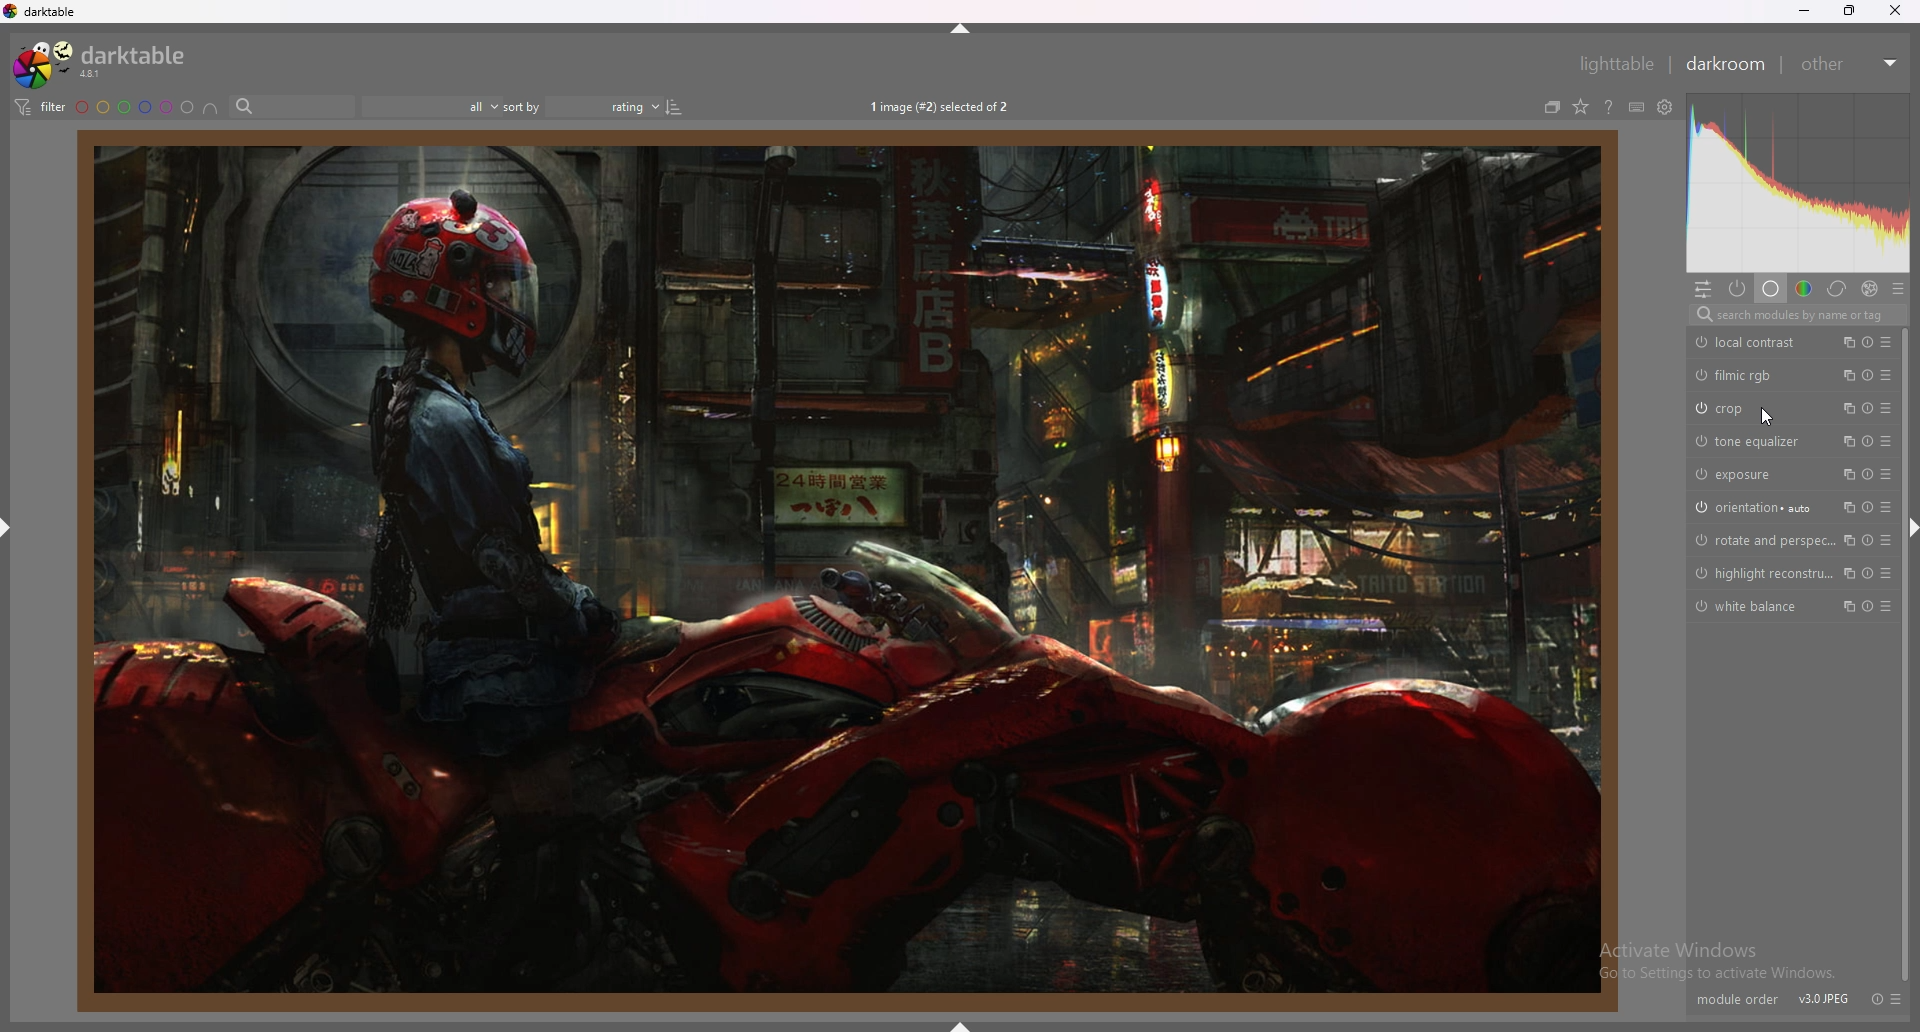 Image resolution: width=1920 pixels, height=1032 pixels. Describe the element at coordinates (211, 107) in the screenshot. I see `include color labels` at that location.